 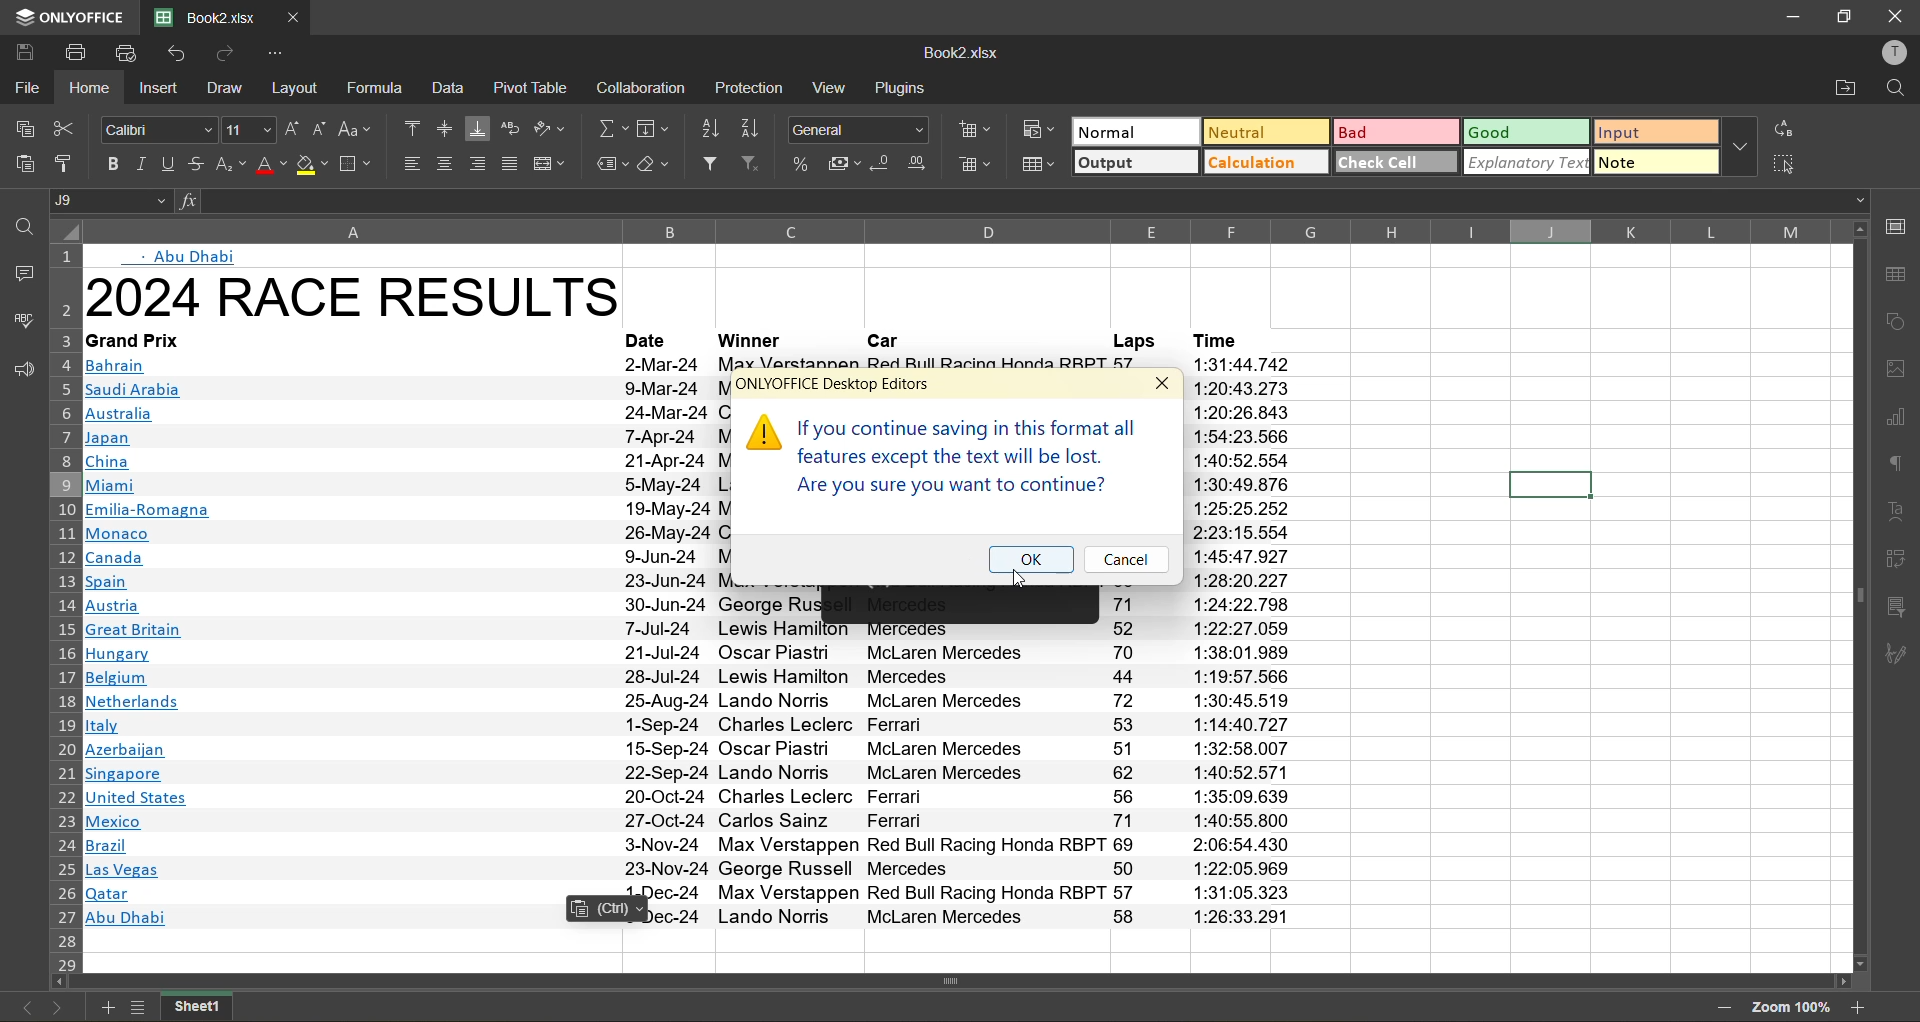 What do you see at coordinates (1897, 326) in the screenshot?
I see `shapes` at bounding box center [1897, 326].